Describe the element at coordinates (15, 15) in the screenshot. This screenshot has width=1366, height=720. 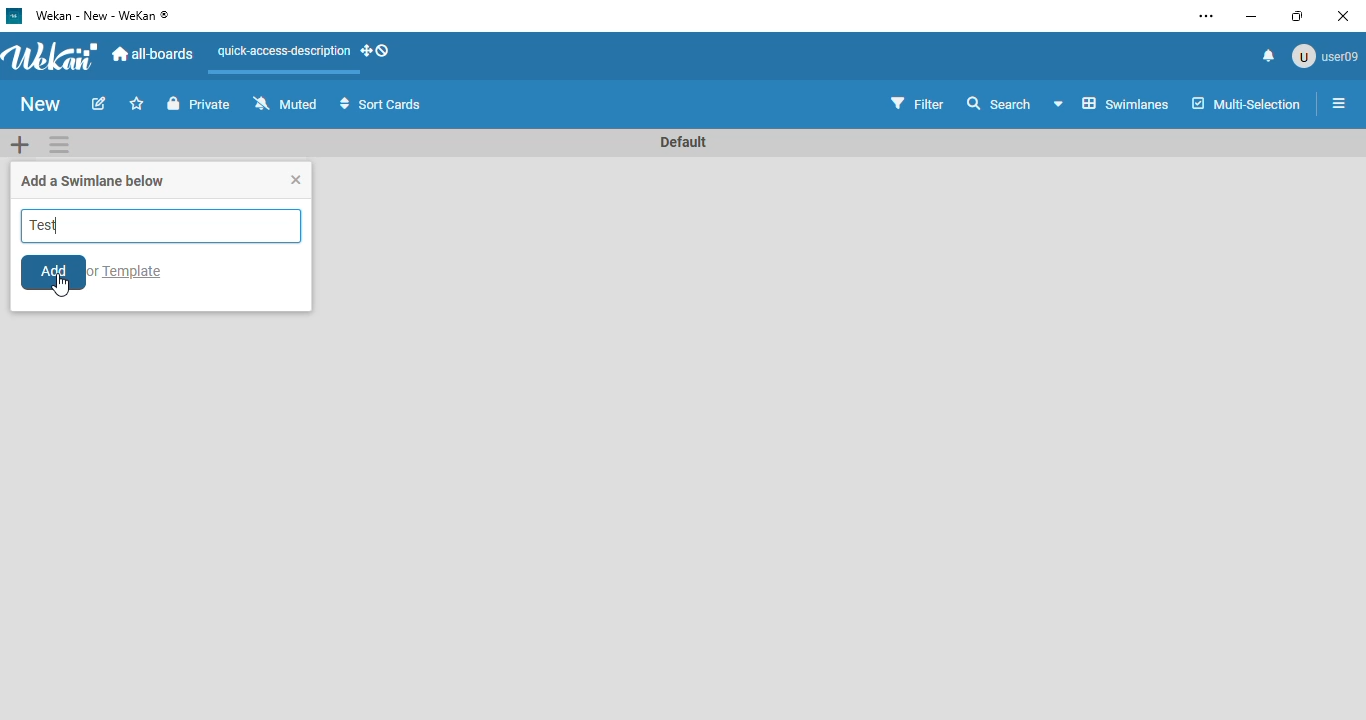
I see `logo` at that location.